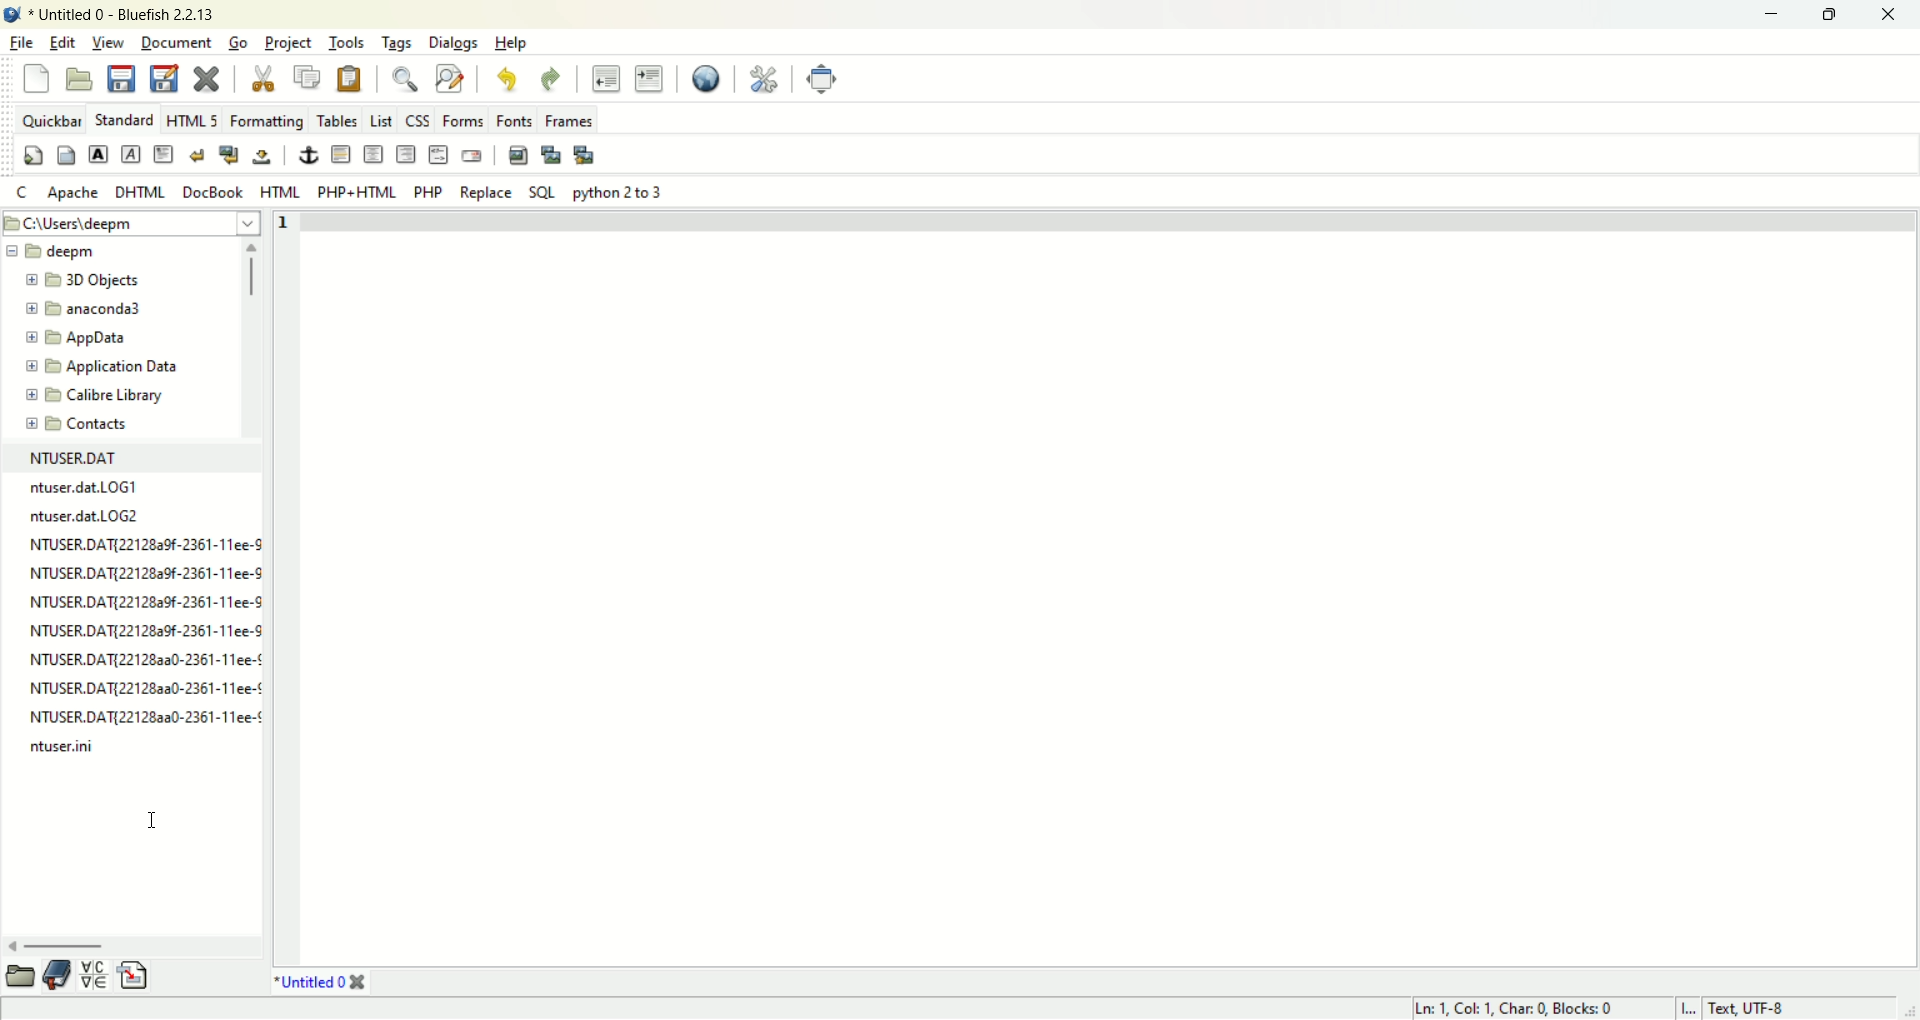  Describe the element at coordinates (762, 80) in the screenshot. I see `preferences` at that location.